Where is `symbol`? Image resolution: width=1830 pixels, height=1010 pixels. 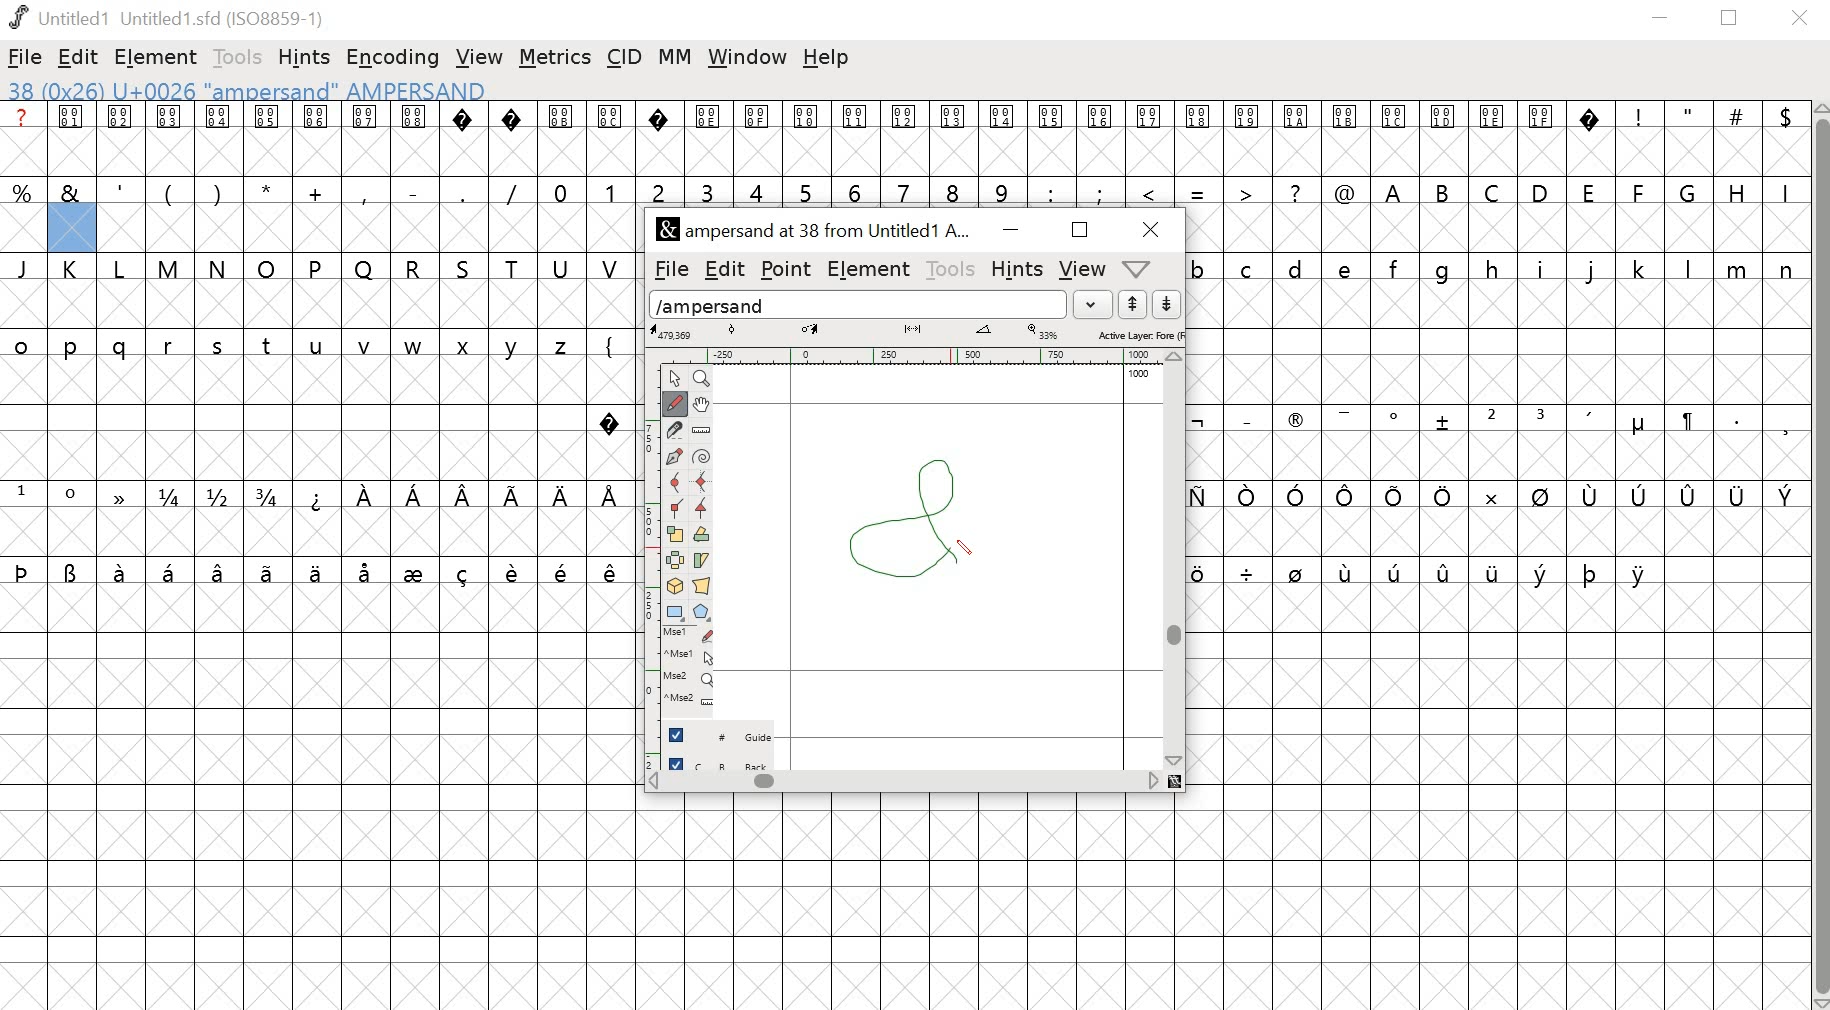
symbol is located at coordinates (1738, 495).